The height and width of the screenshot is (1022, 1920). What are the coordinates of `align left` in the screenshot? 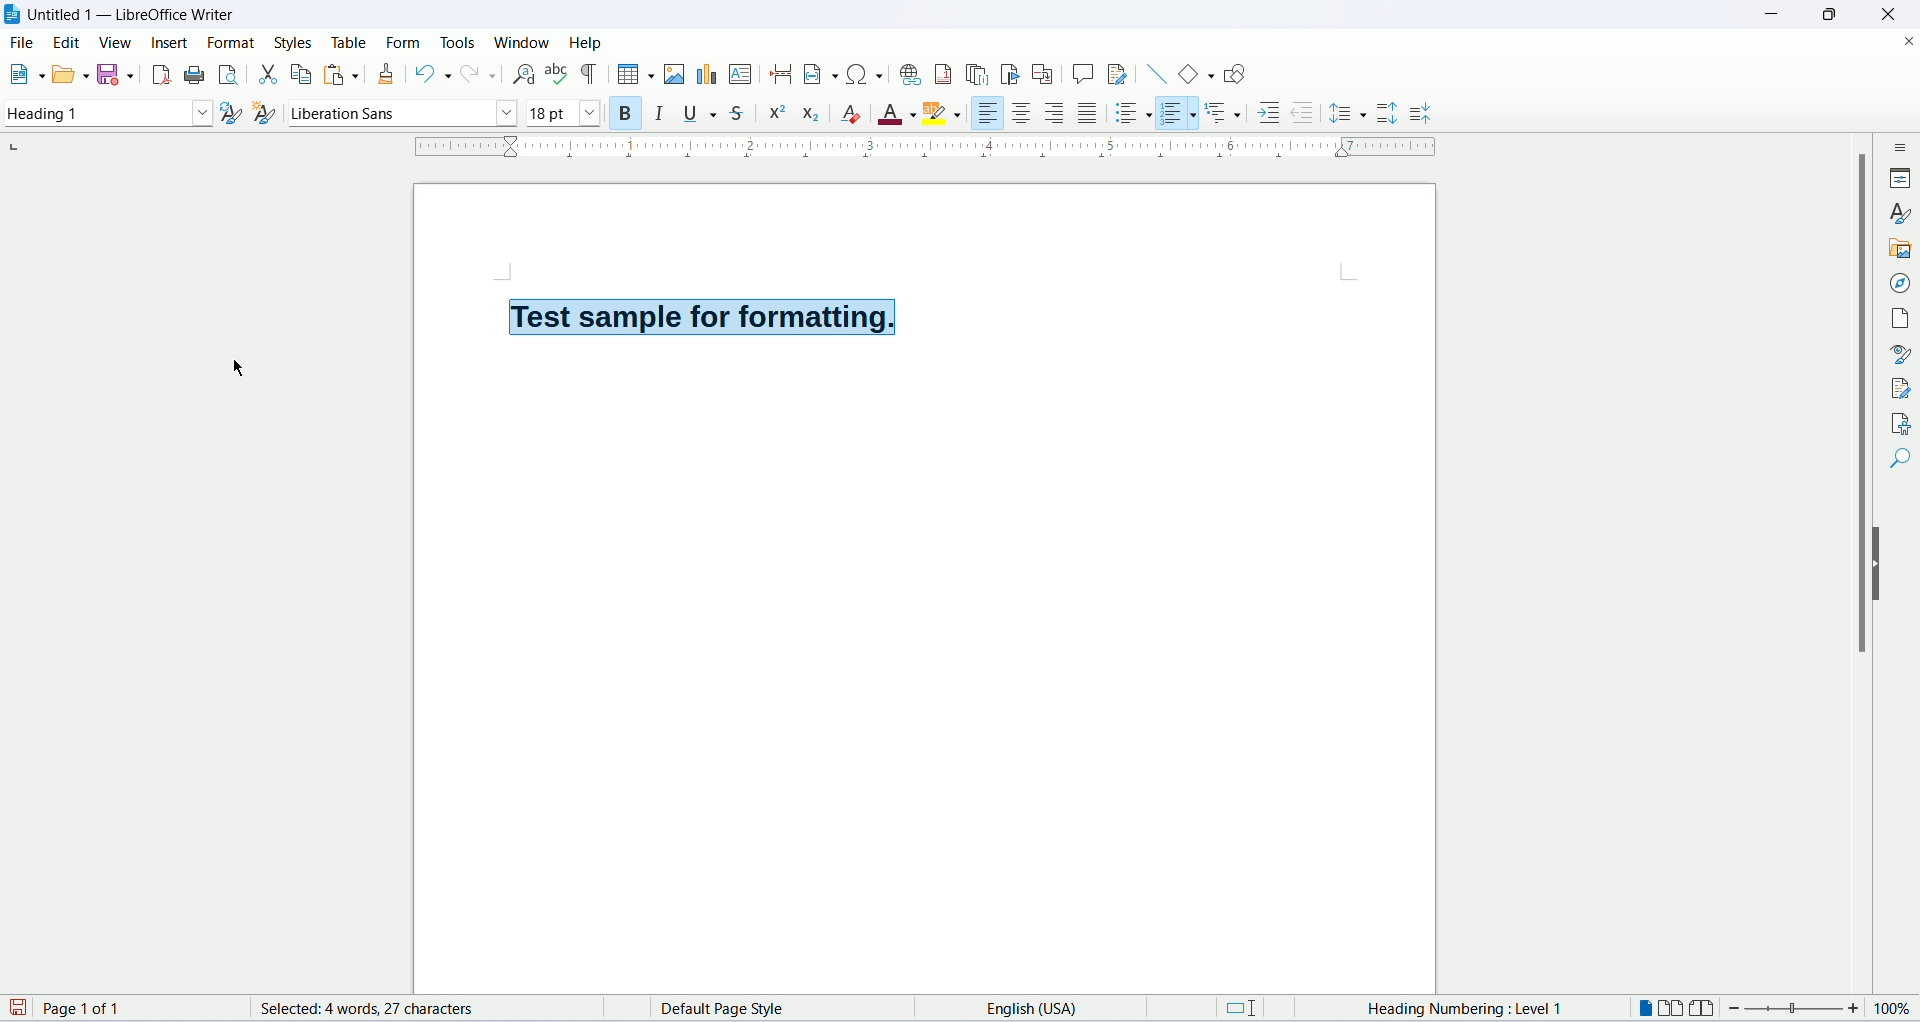 It's located at (989, 110).